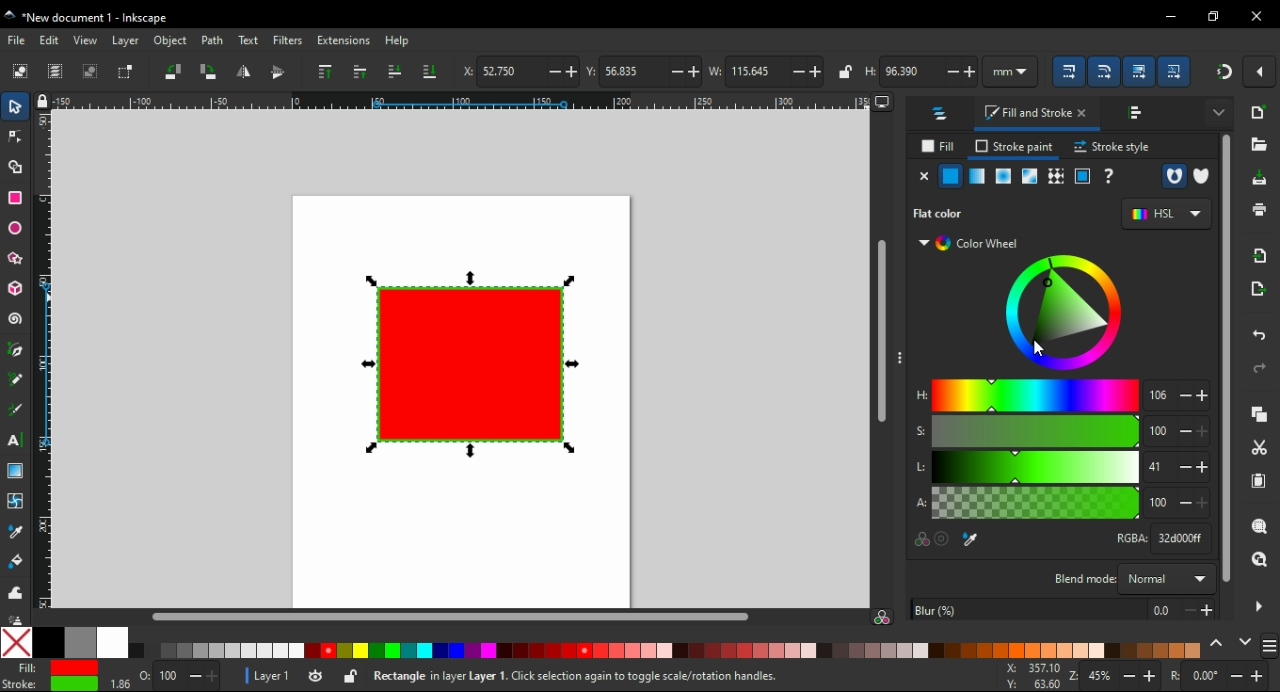 The image size is (1280, 692). I want to click on increase/decrease, so click(961, 71).